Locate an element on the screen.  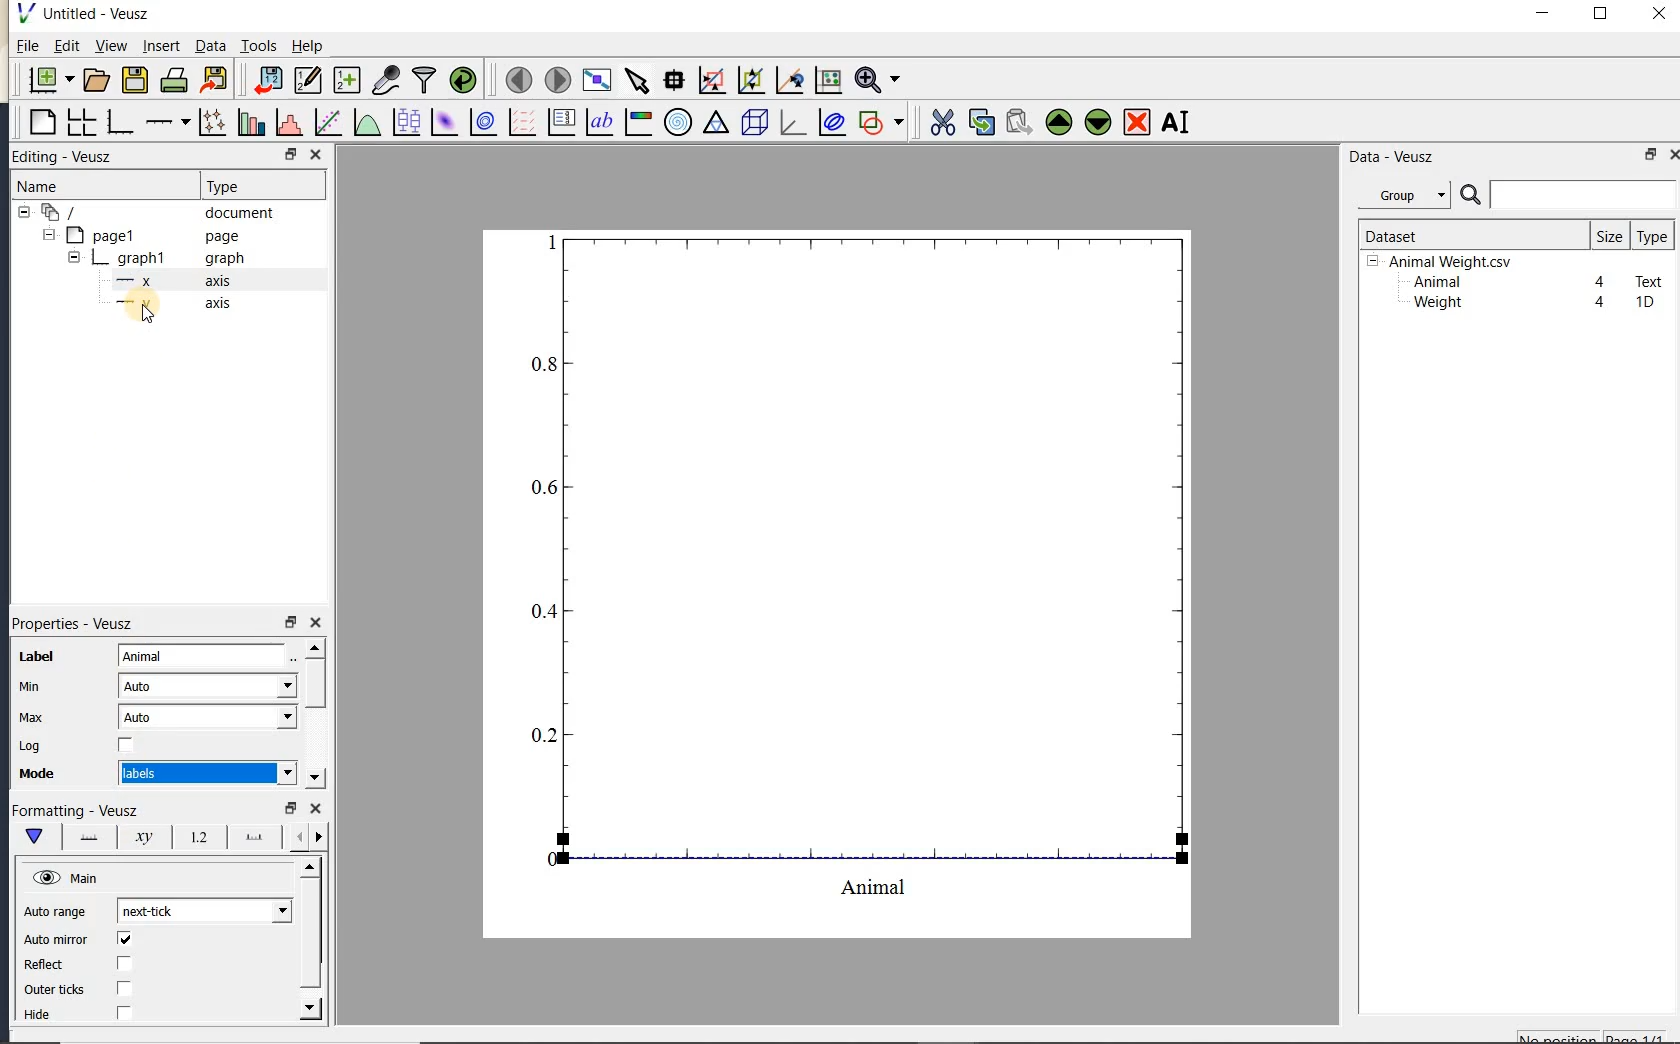
cut the selected widget is located at coordinates (941, 123).